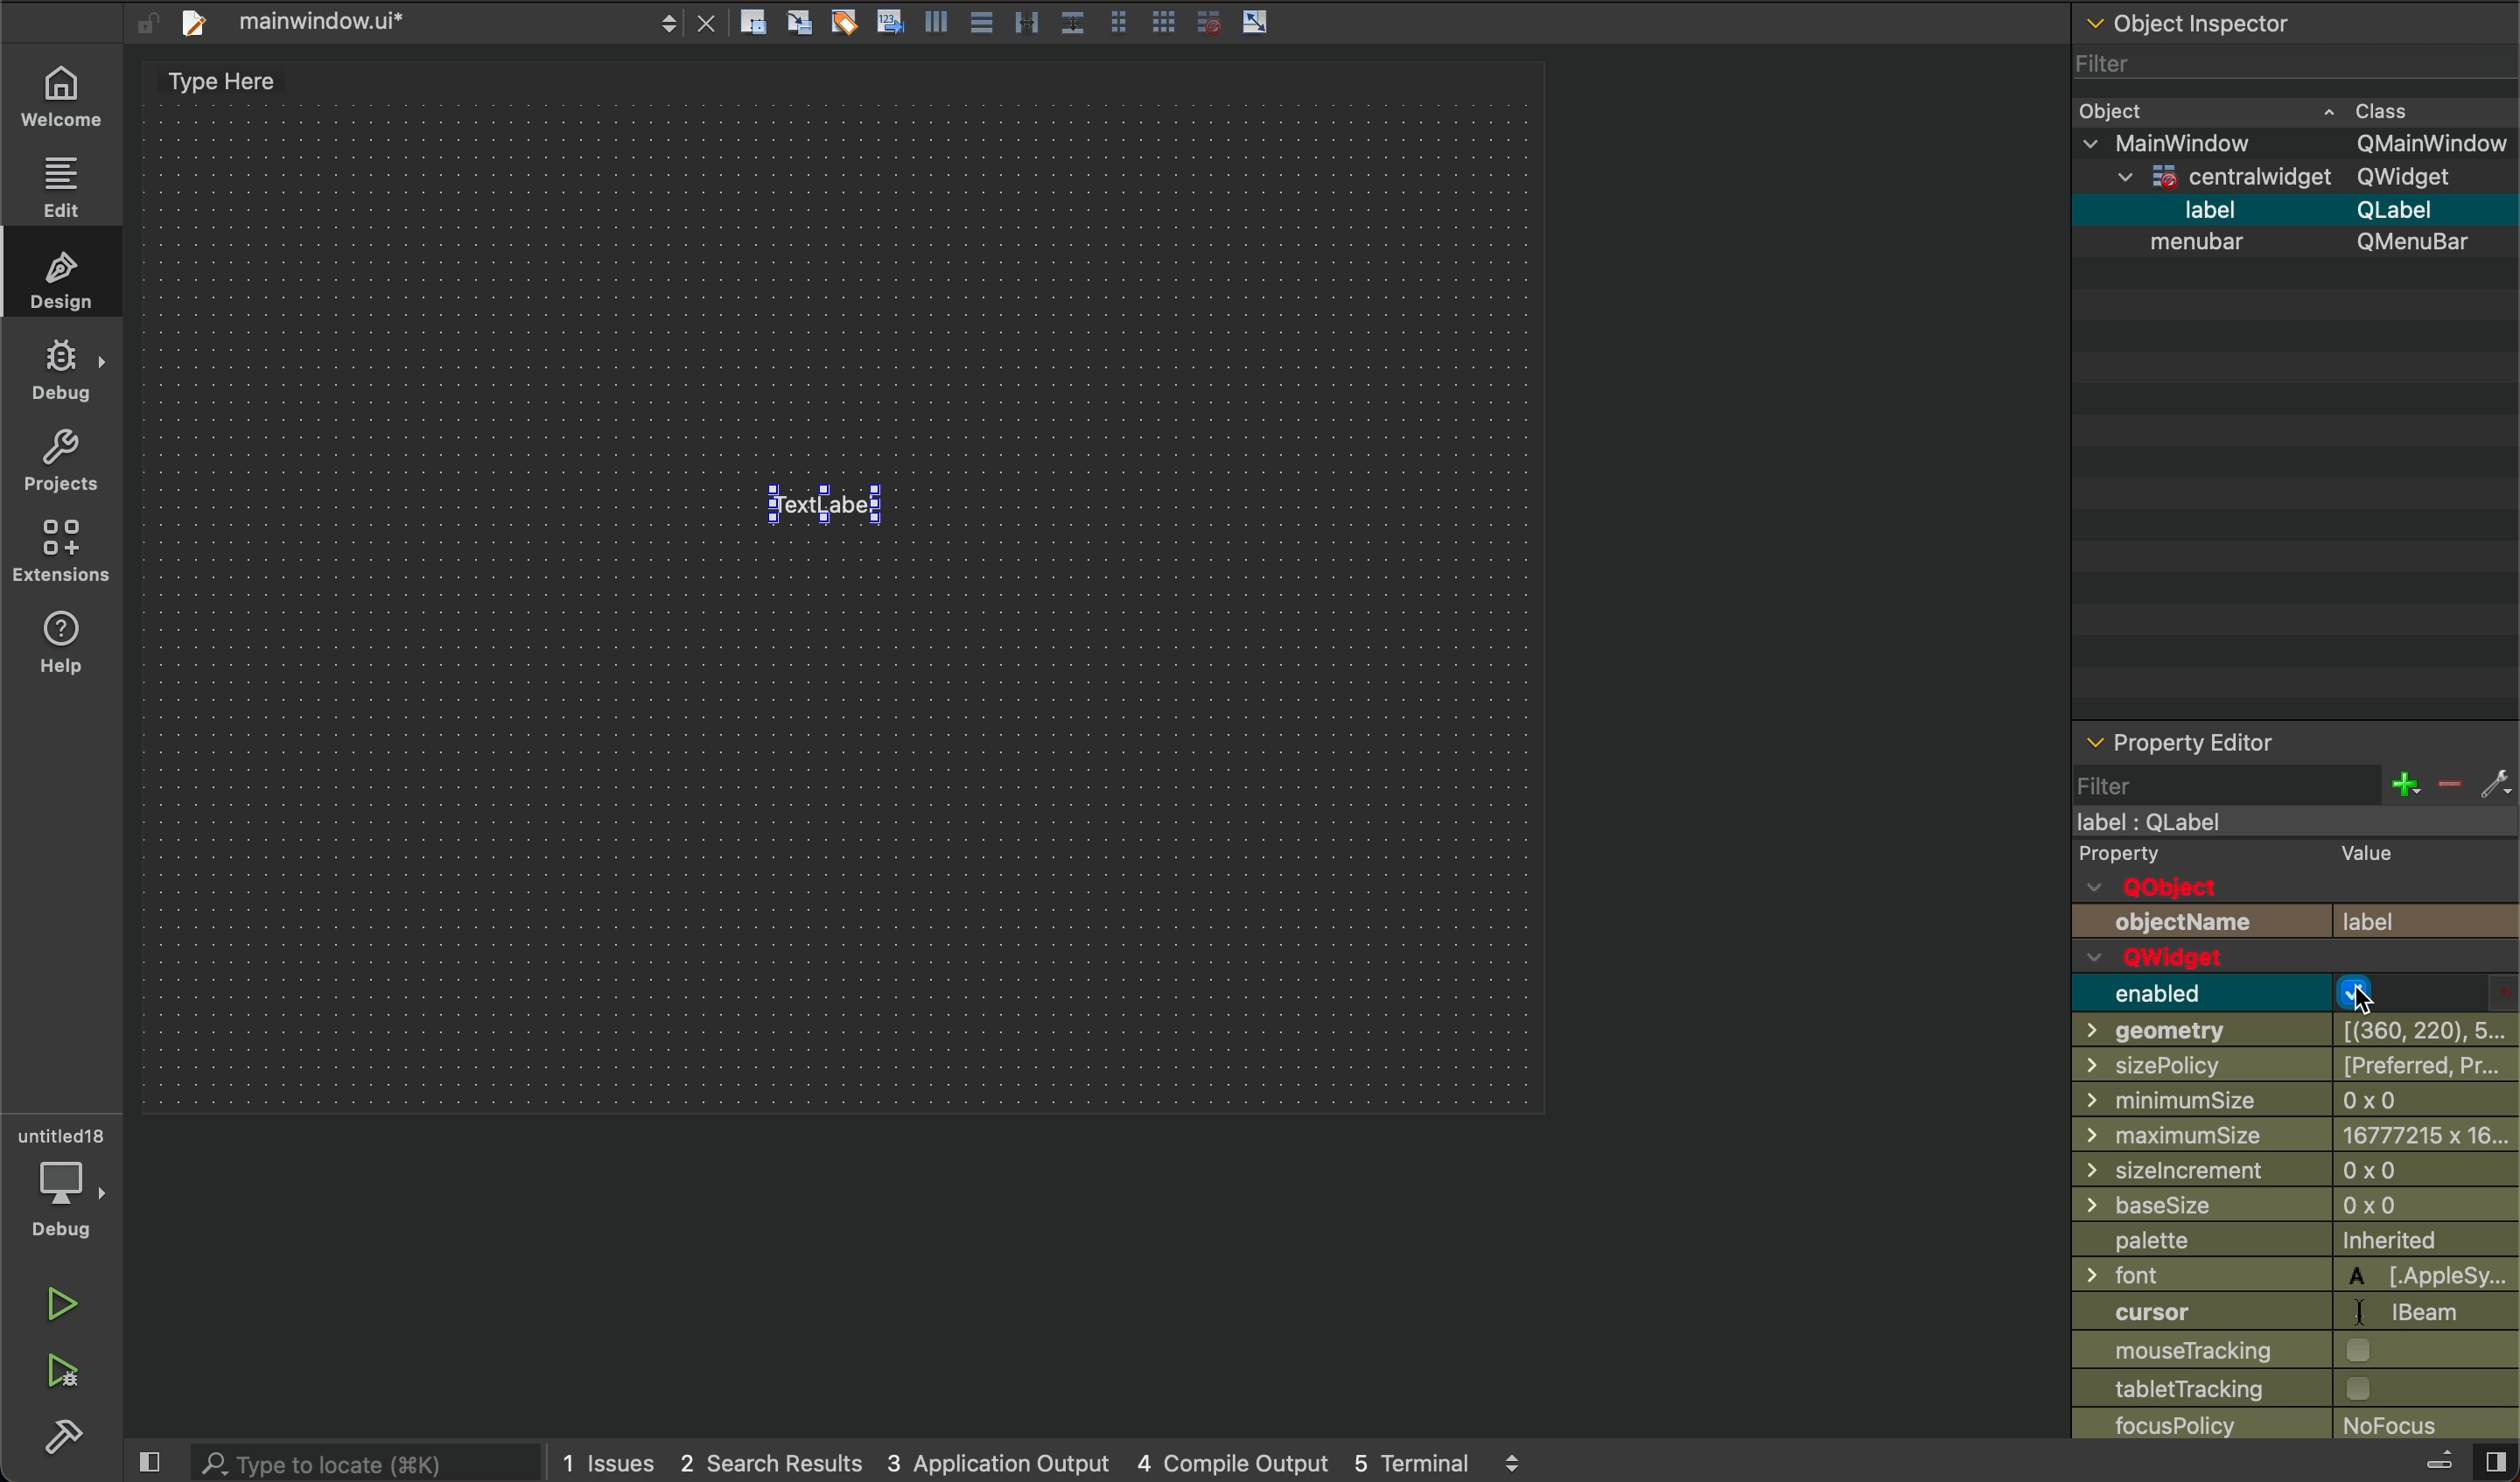 This screenshot has height=1482, width=2520. Describe the element at coordinates (2375, 1352) in the screenshot. I see `checkbox` at that location.